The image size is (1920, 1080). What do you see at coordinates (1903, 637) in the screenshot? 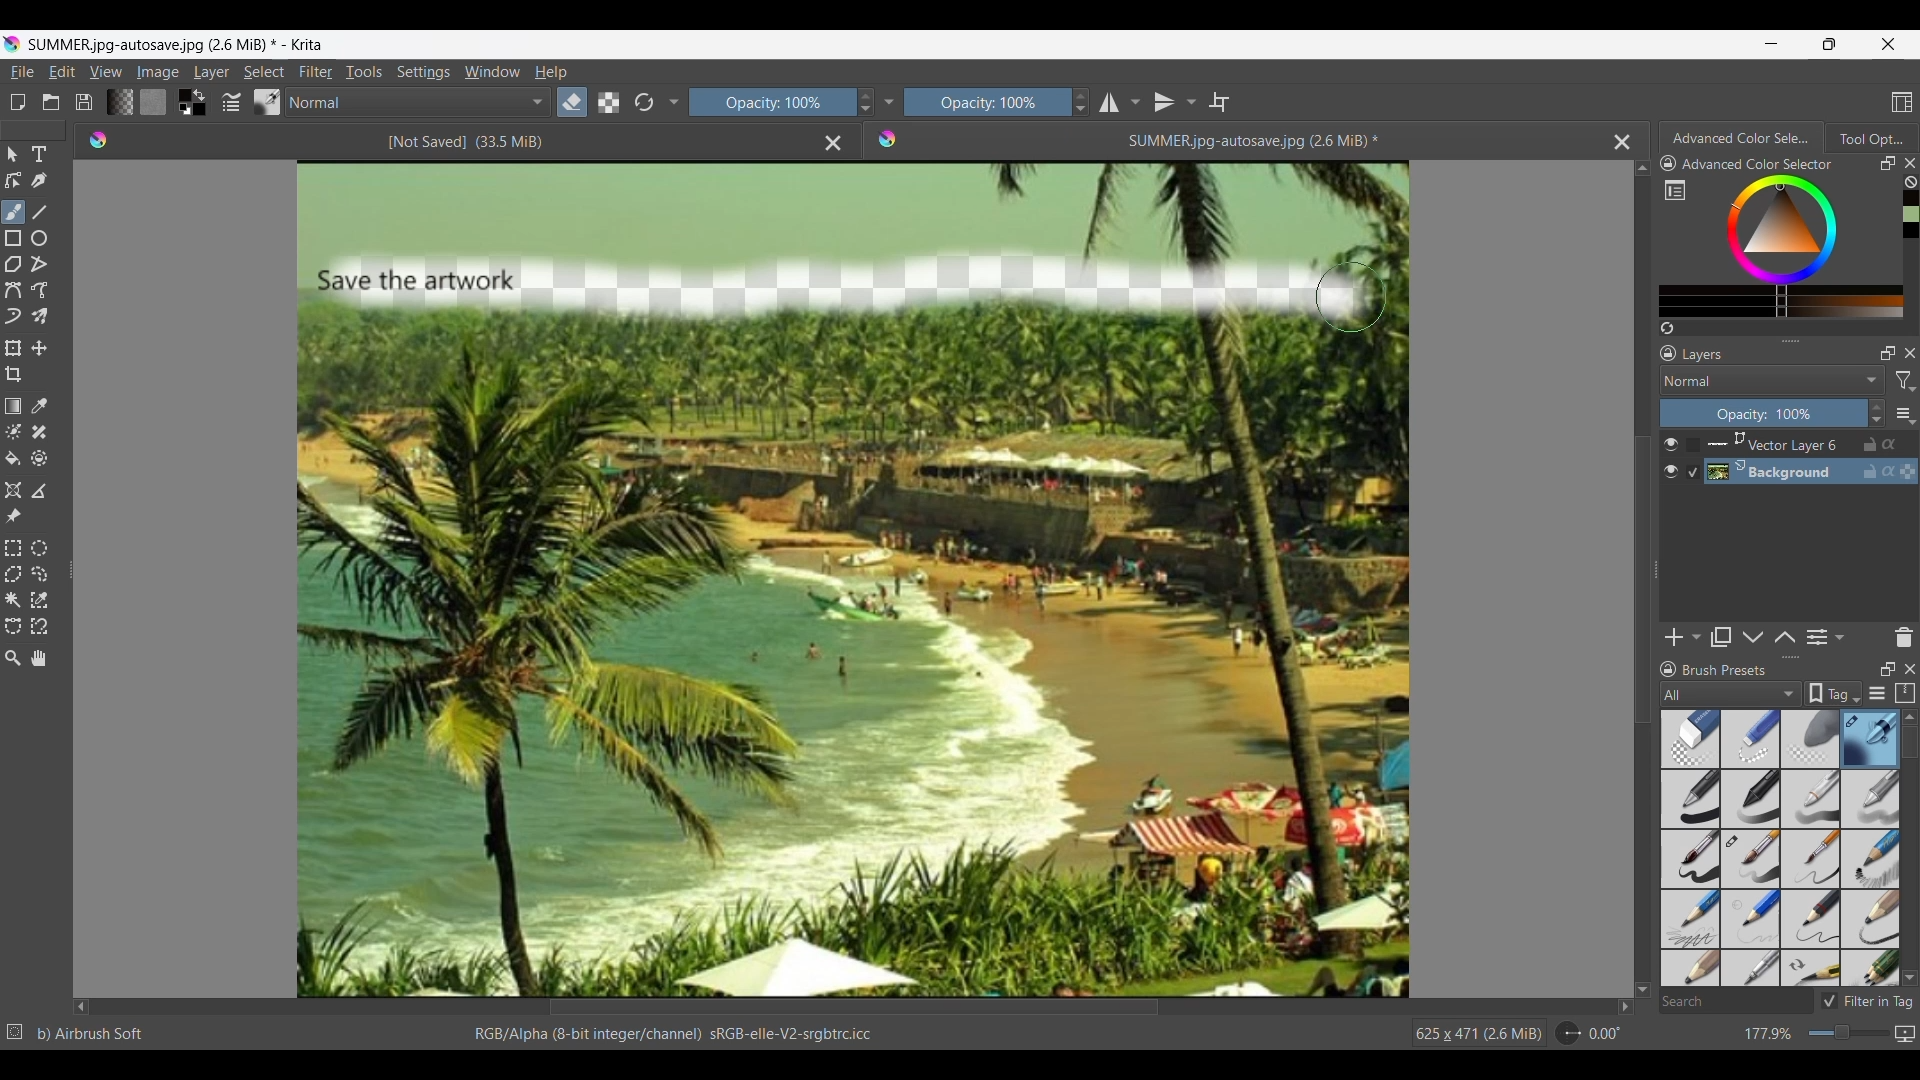
I see `Delete panel` at bounding box center [1903, 637].